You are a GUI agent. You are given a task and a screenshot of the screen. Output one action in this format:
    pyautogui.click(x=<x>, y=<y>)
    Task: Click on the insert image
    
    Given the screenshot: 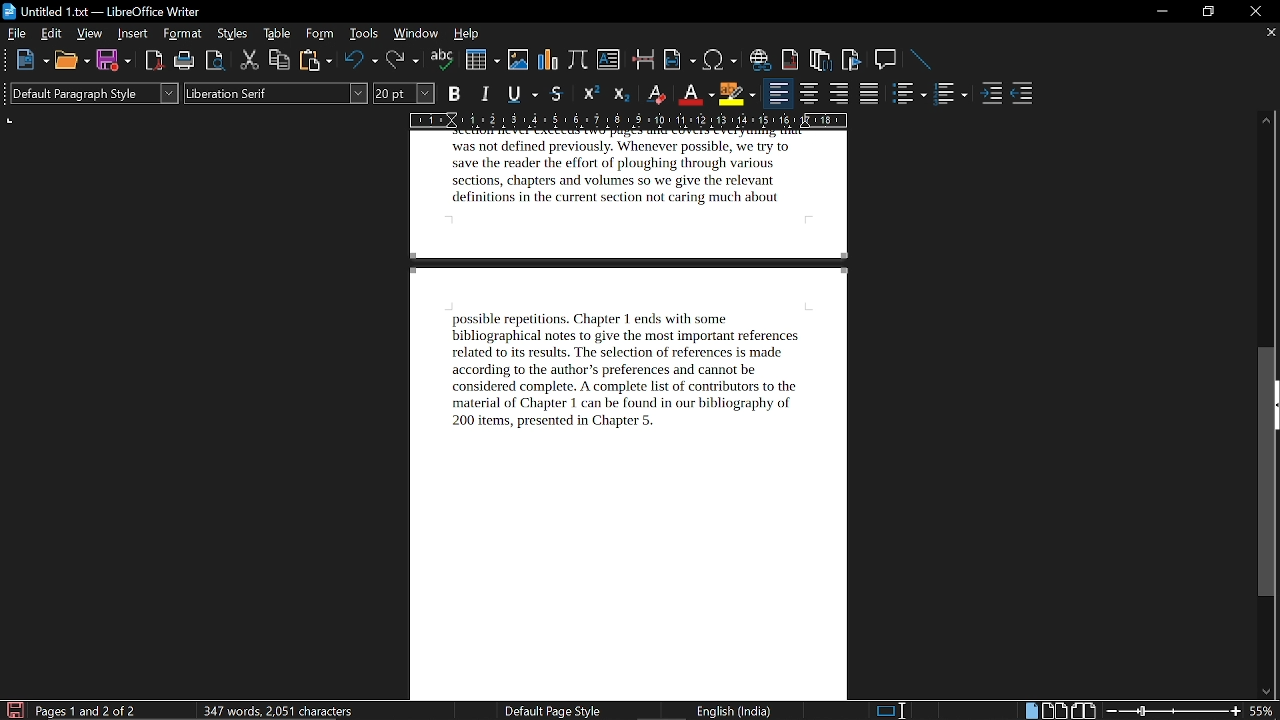 What is the action you would take?
    pyautogui.click(x=518, y=62)
    